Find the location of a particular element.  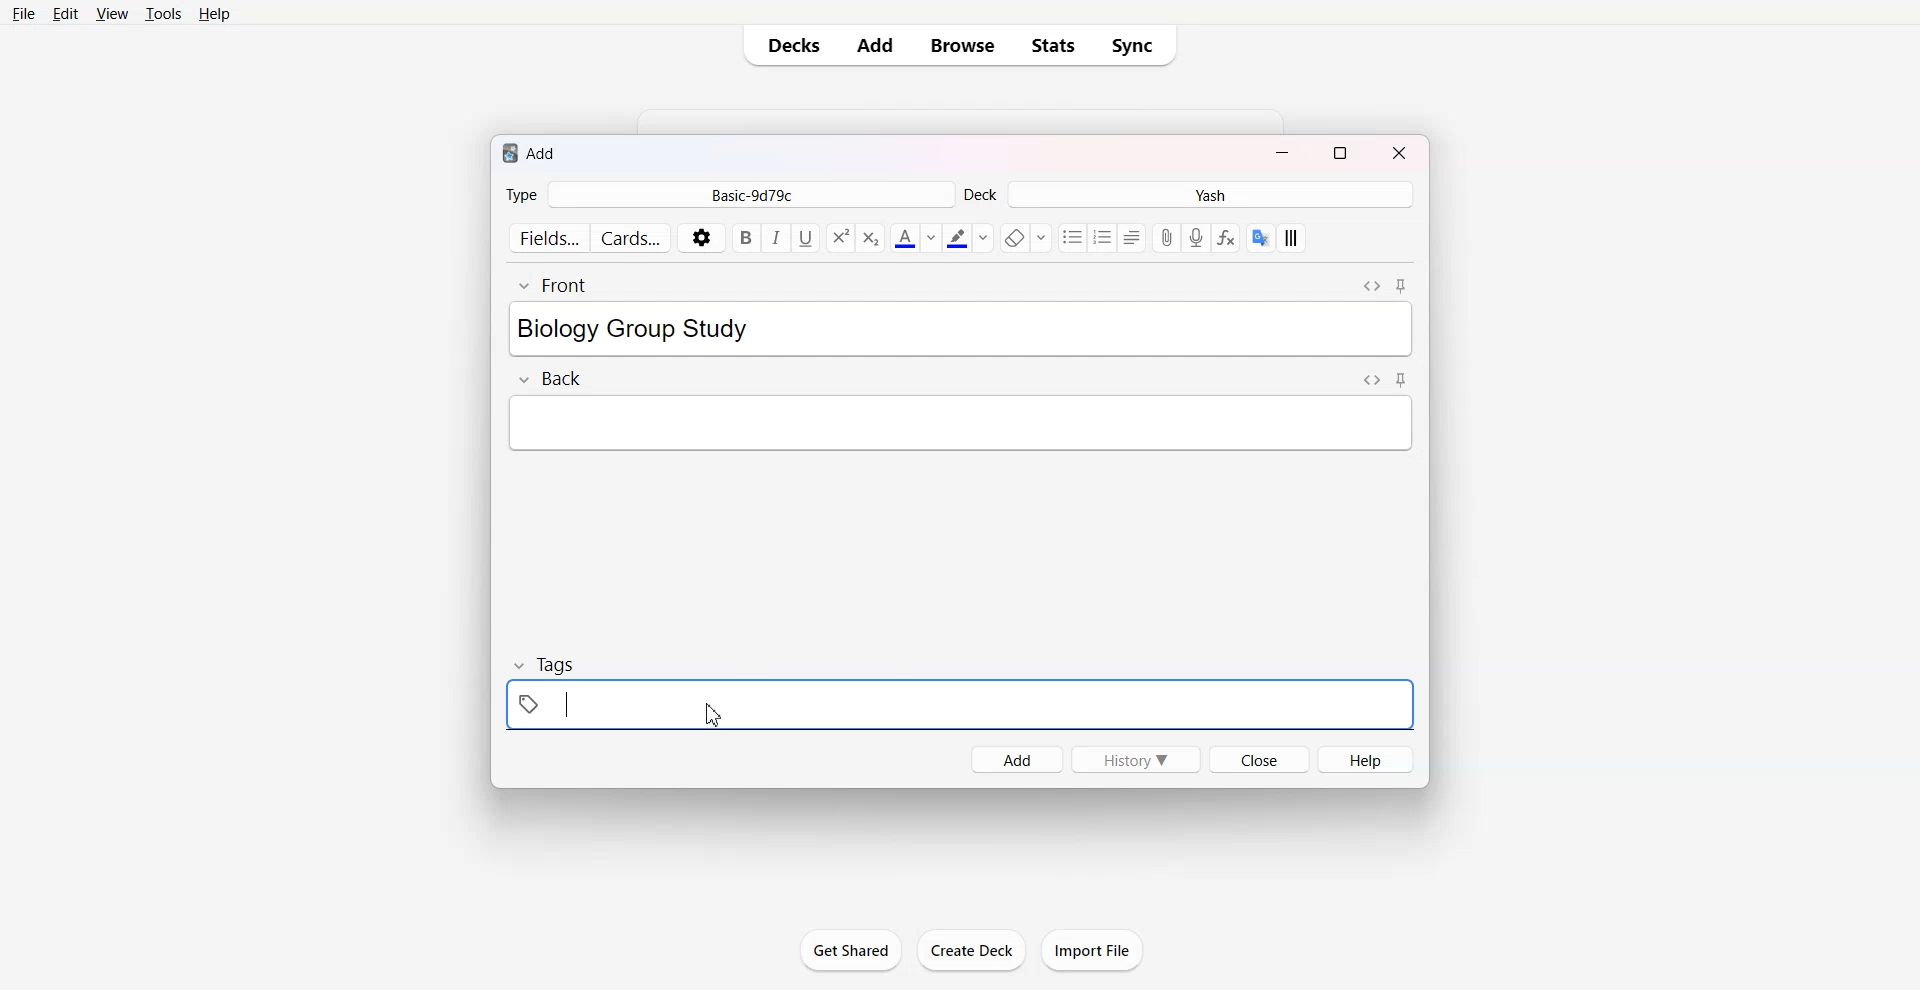

Apply Custom style  is located at coordinates (1290, 238).